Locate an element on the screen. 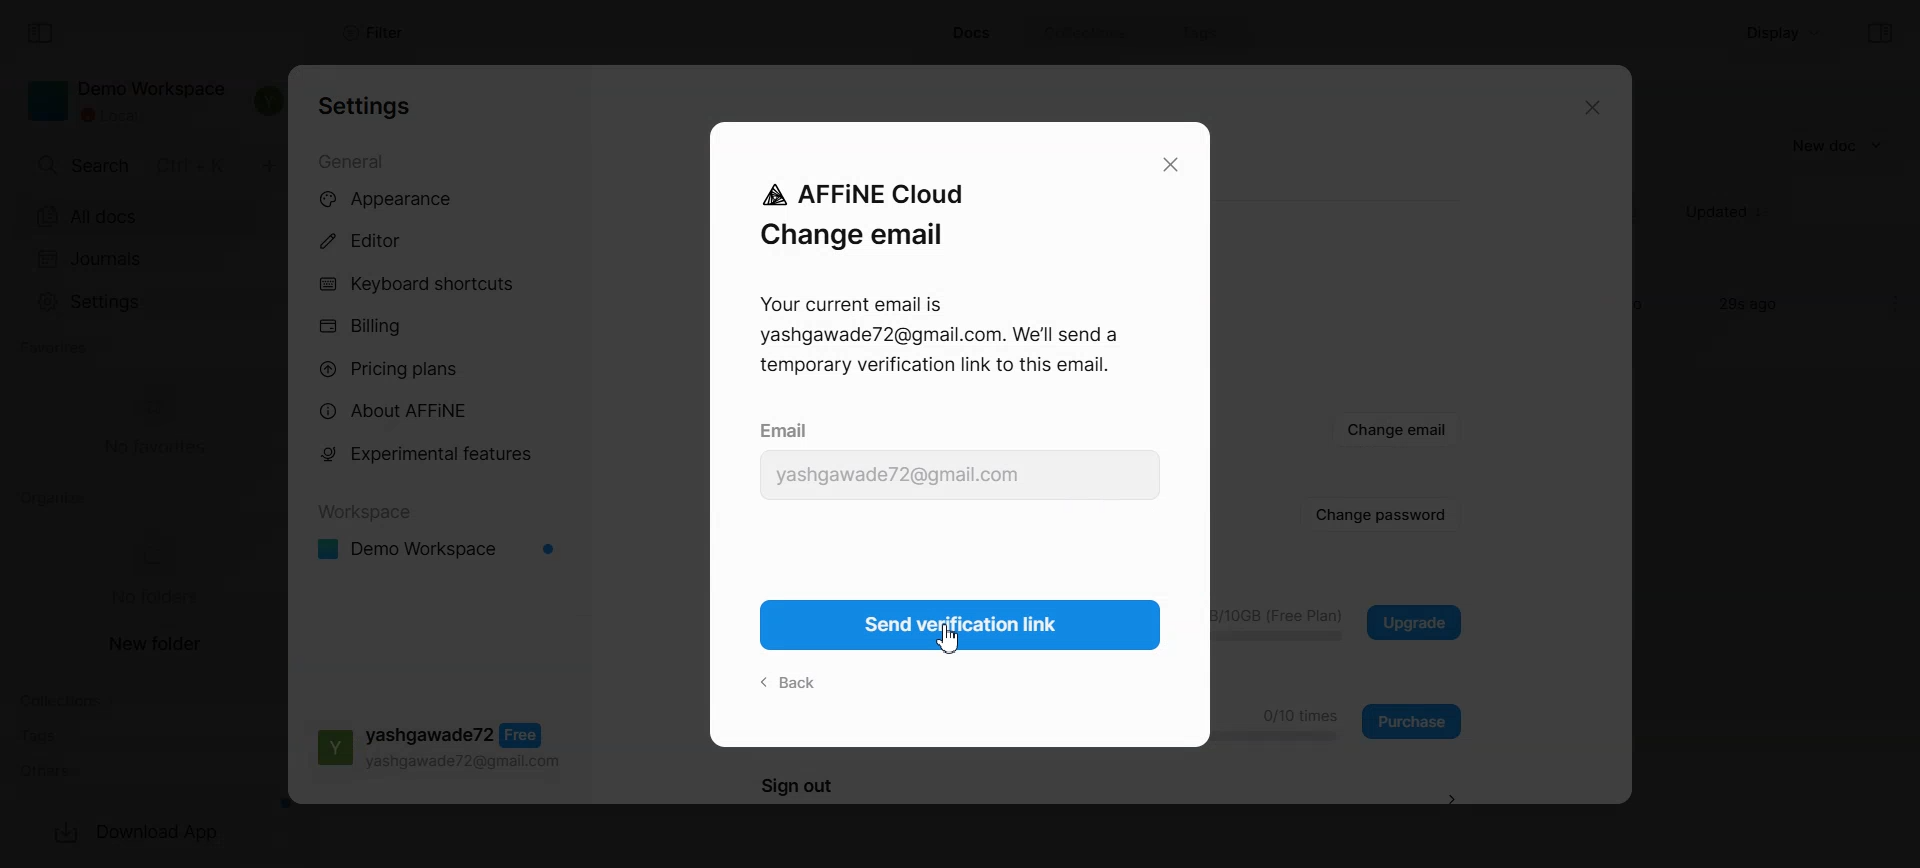  Appearance is located at coordinates (441, 198).